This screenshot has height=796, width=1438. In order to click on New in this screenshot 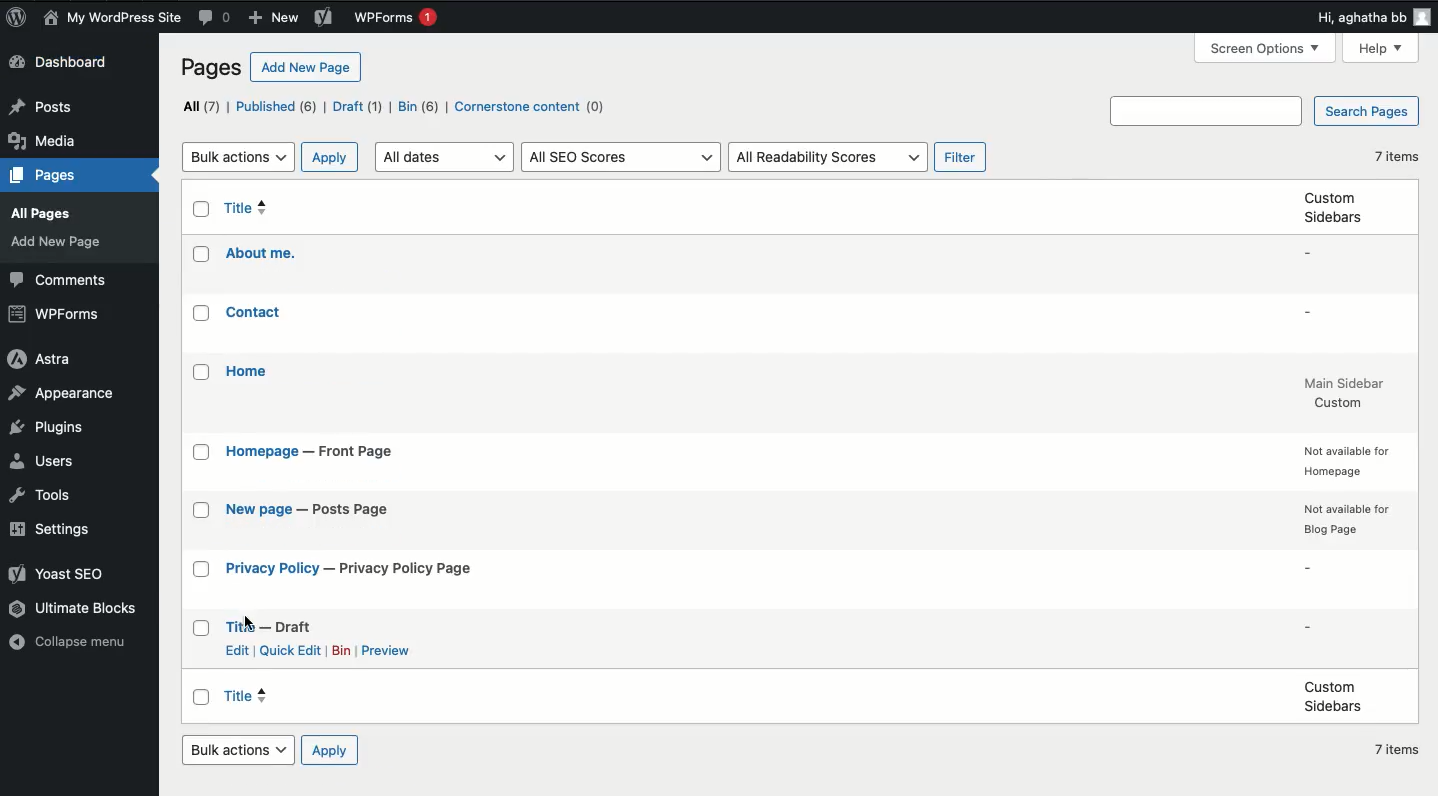, I will do `click(272, 17)`.